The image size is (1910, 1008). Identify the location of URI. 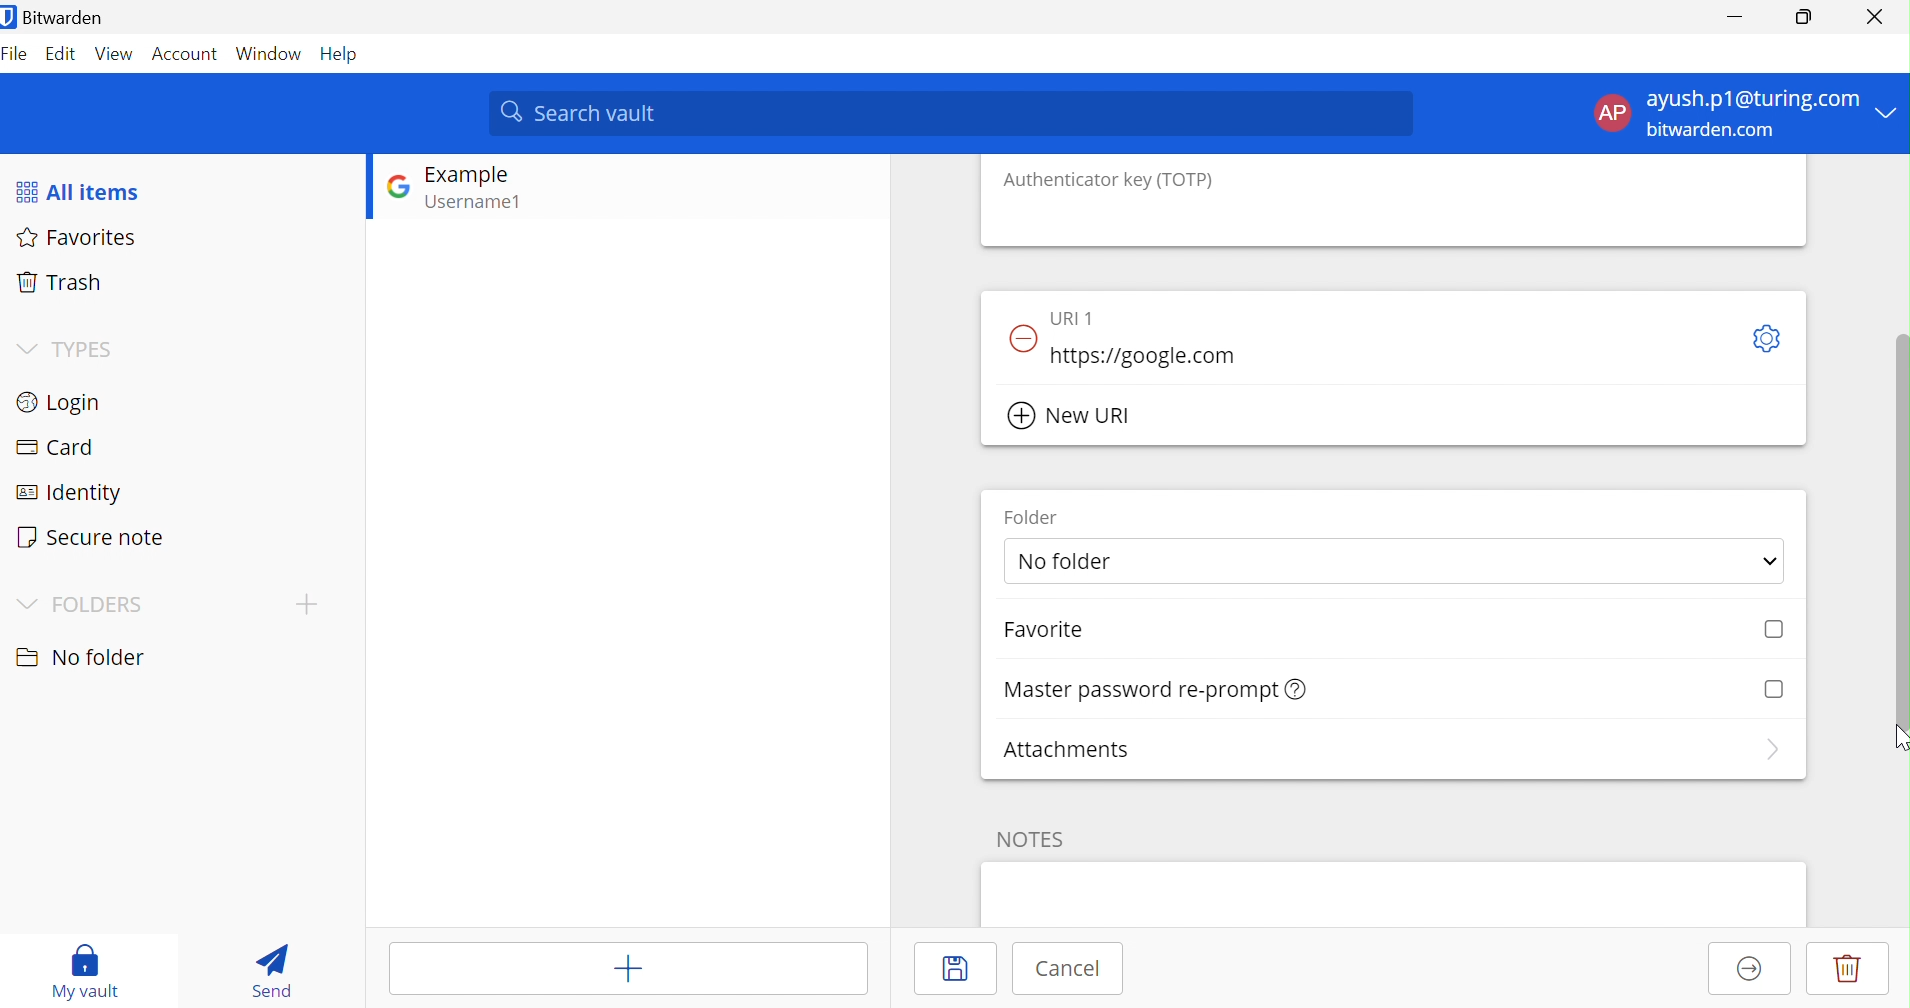
(1076, 315).